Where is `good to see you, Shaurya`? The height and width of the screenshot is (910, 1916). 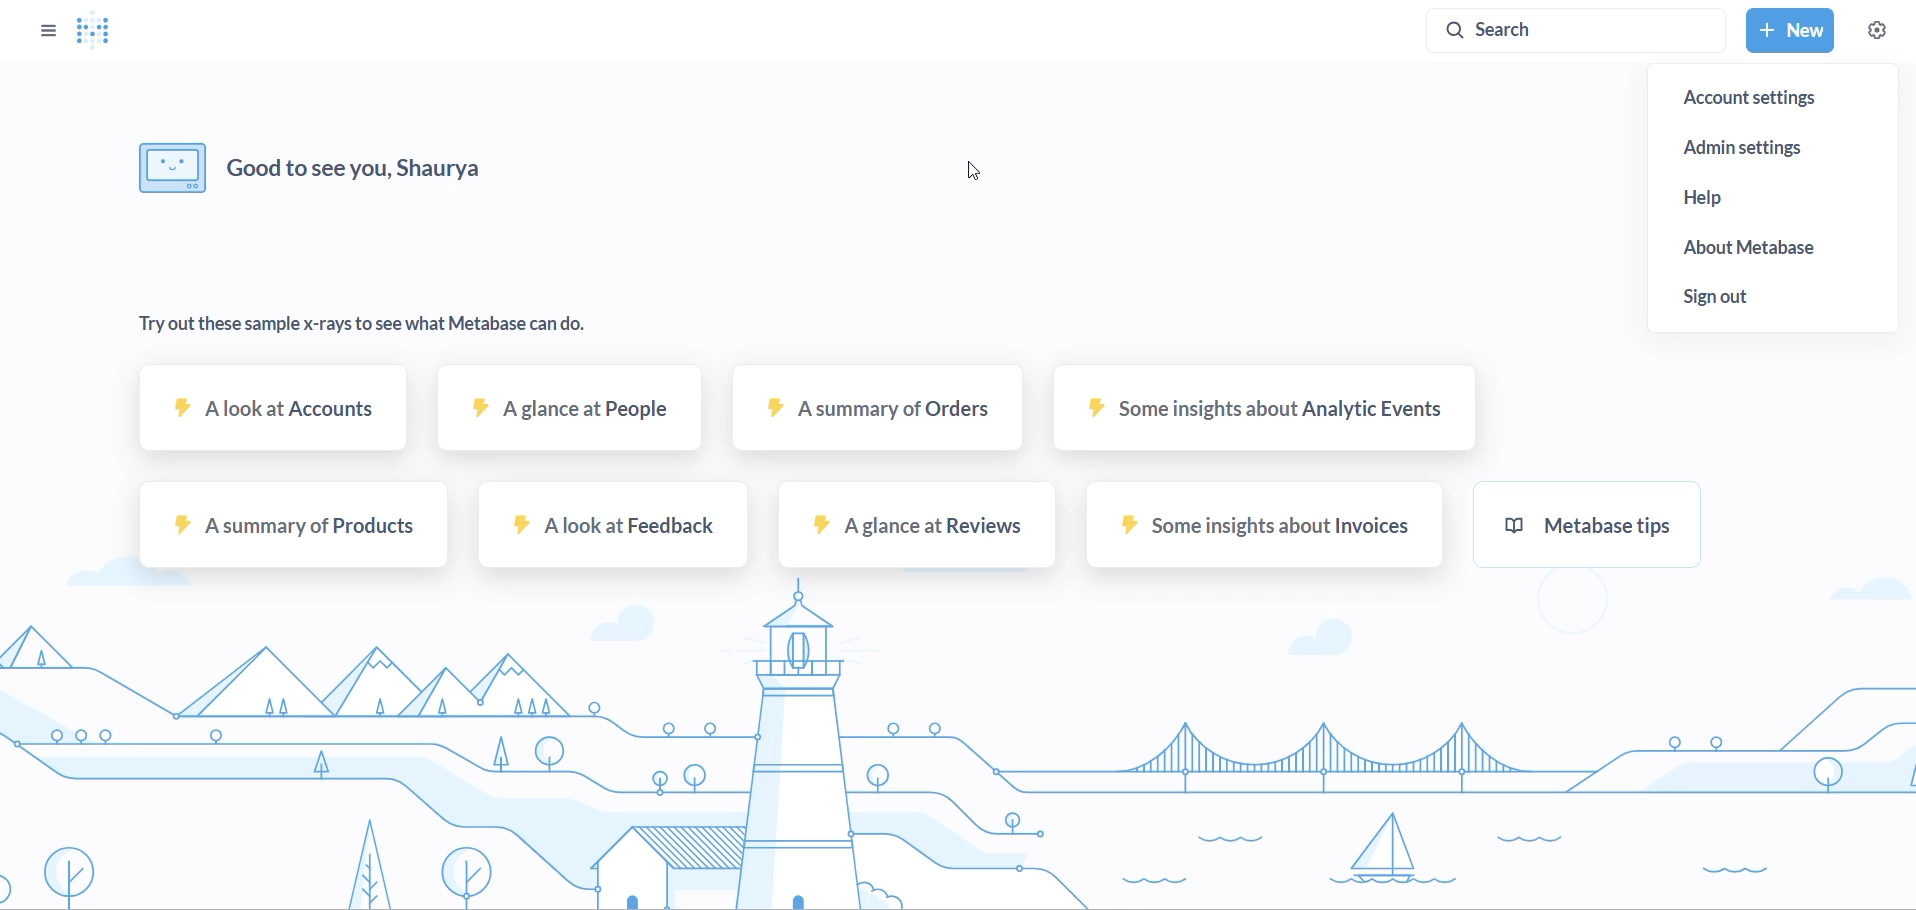
good to see you, Shaurya is located at coordinates (316, 166).